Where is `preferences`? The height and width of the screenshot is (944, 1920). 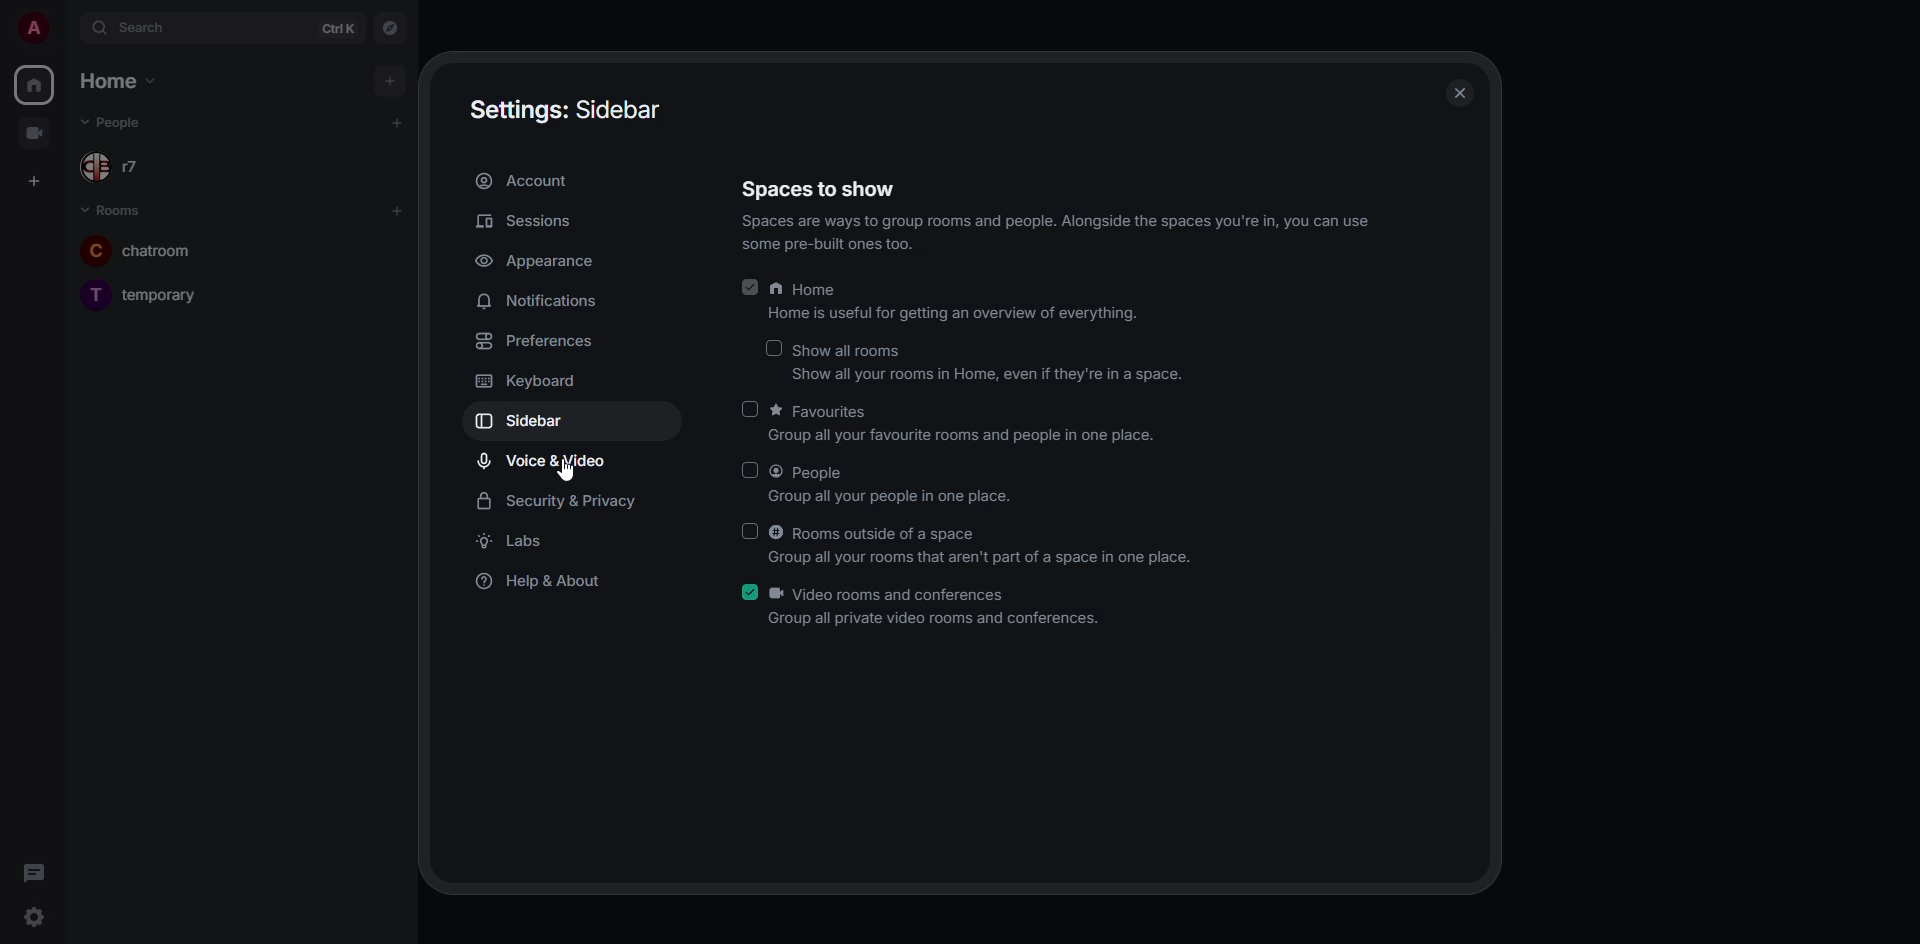
preferences is located at coordinates (541, 341).